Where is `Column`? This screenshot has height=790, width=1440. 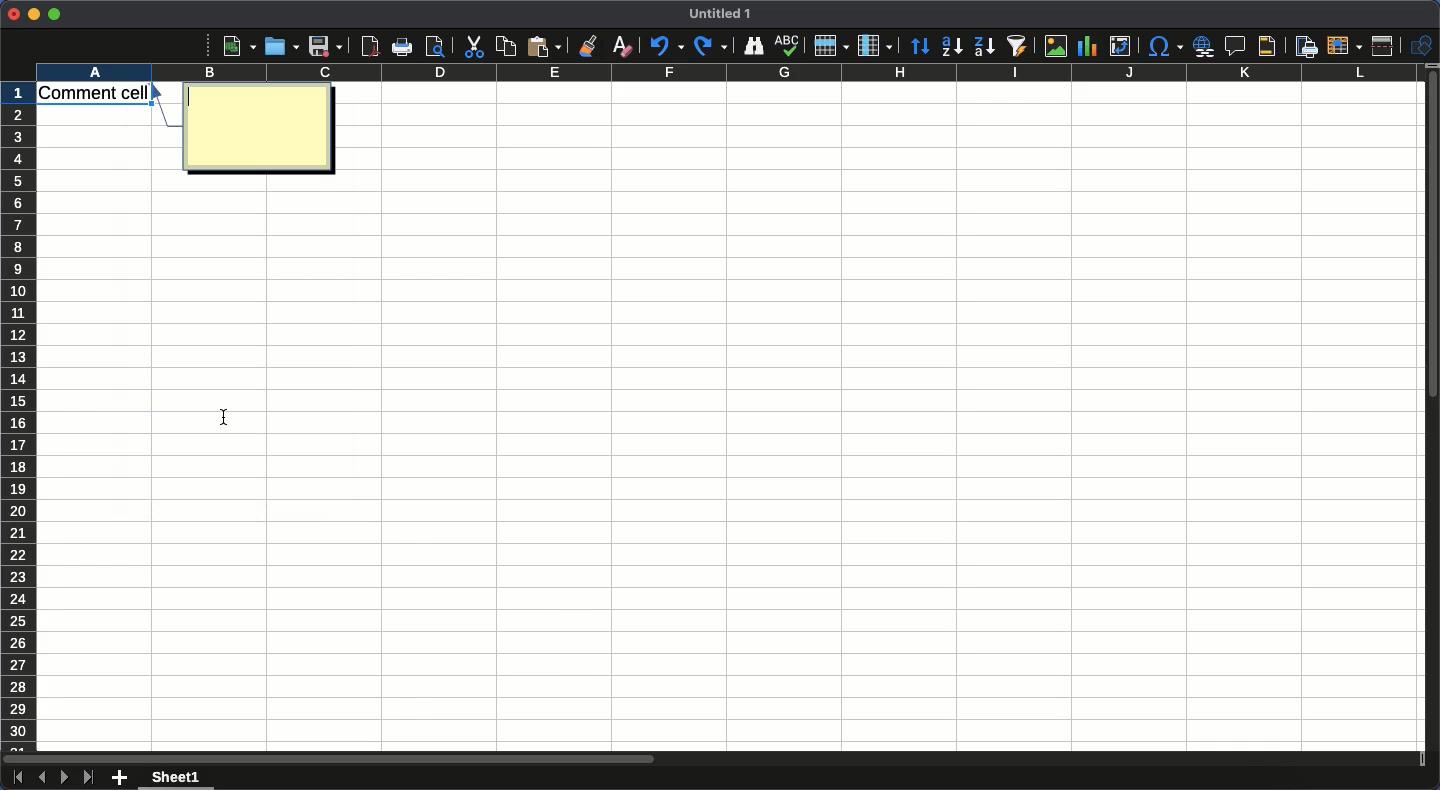 Column is located at coordinates (724, 72).